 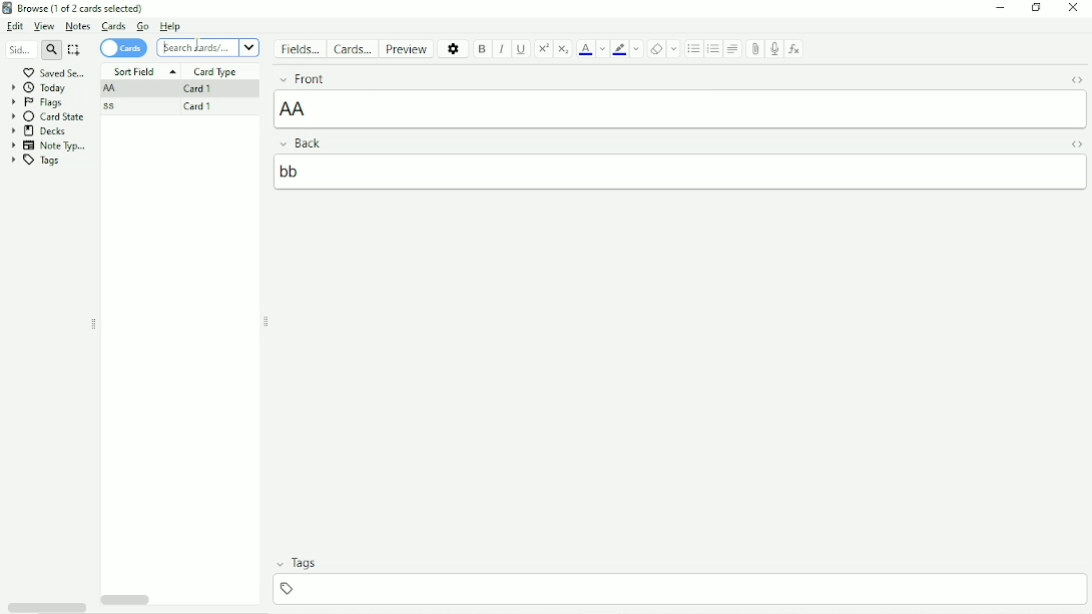 What do you see at coordinates (78, 26) in the screenshot?
I see `Notes` at bounding box center [78, 26].